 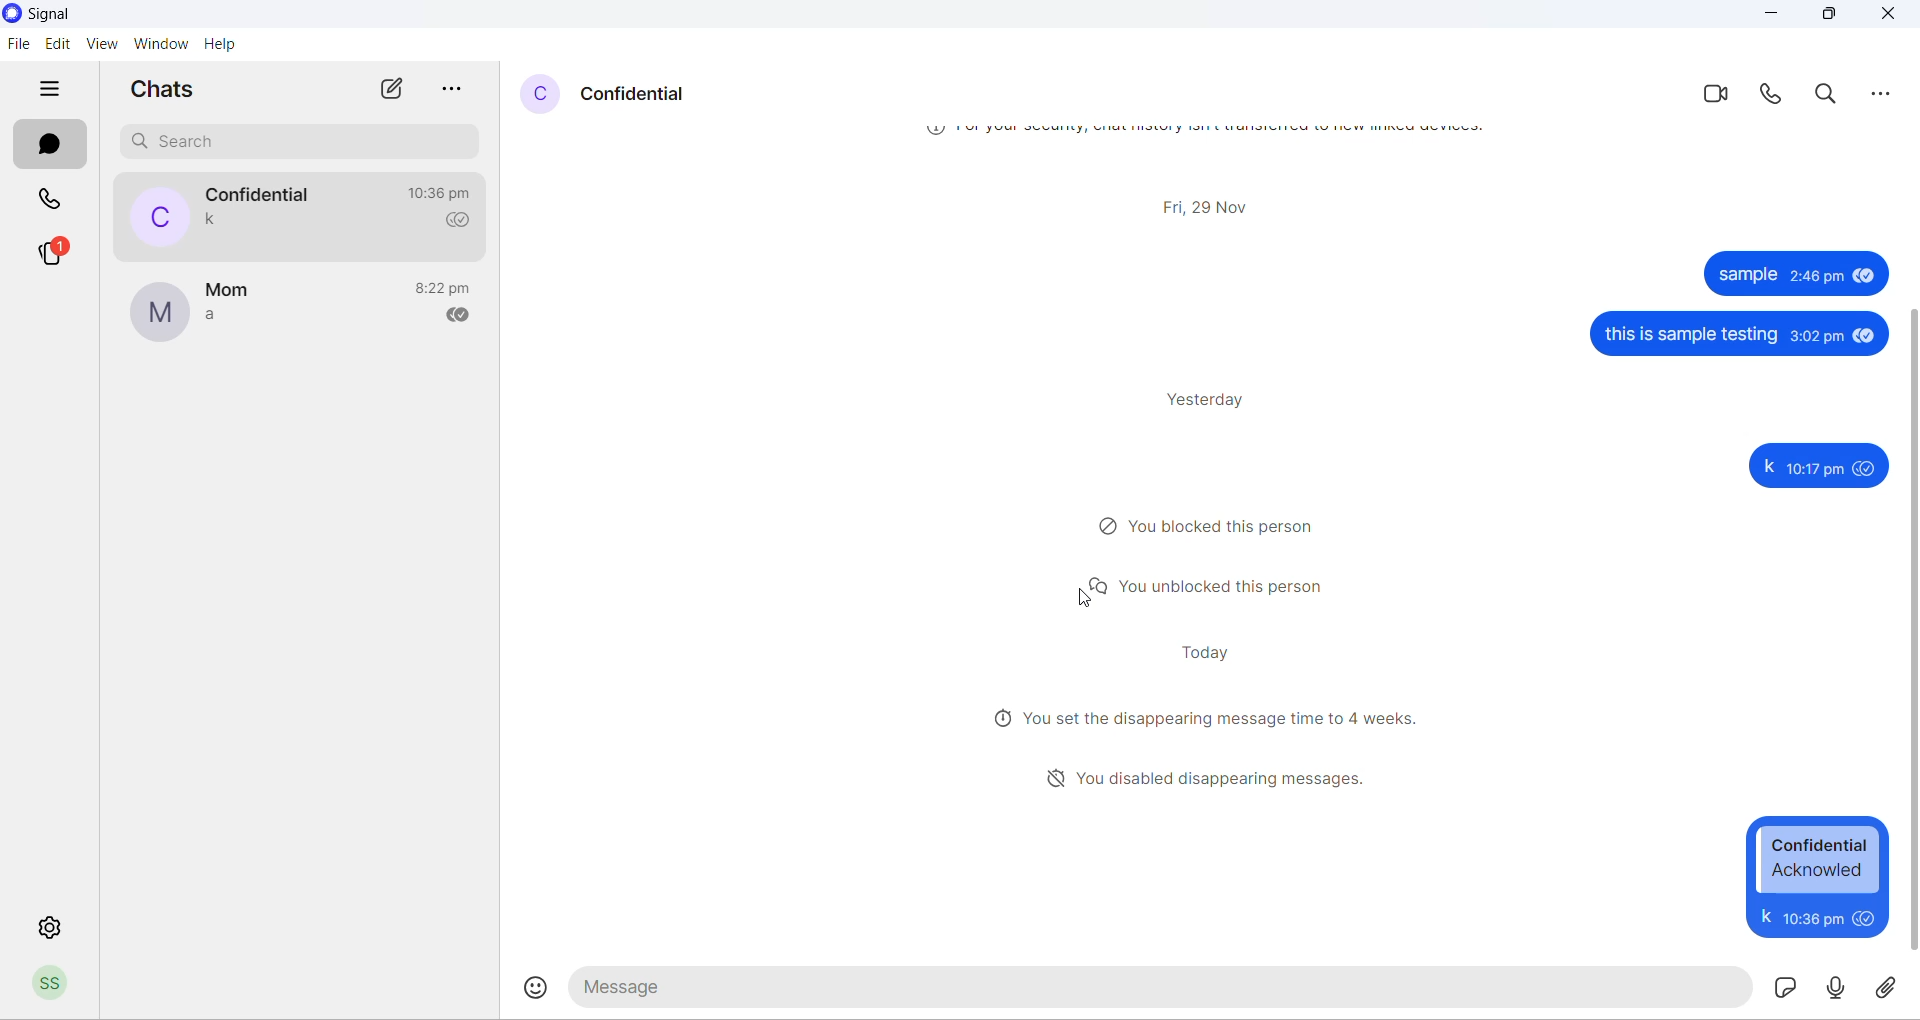 I want to click on profile picture, so click(x=160, y=216).